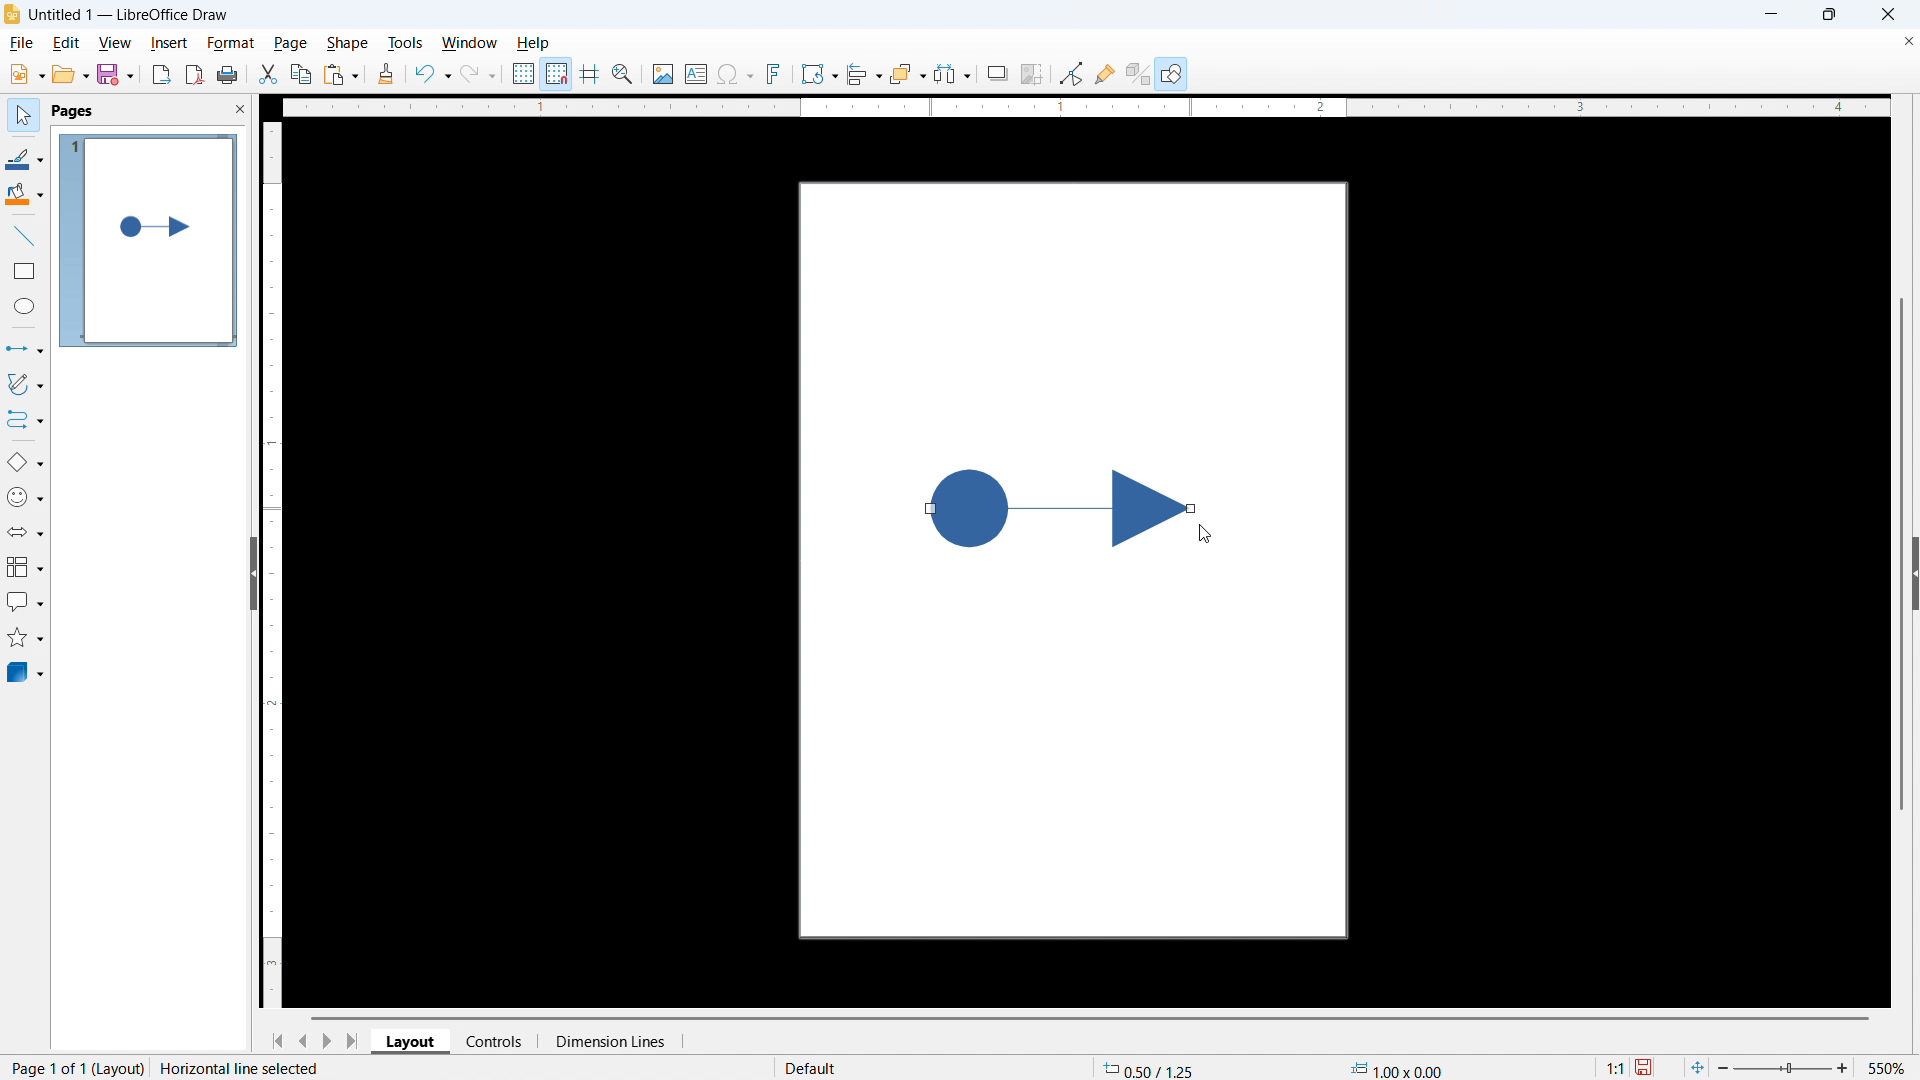  Describe the element at coordinates (1172, 73) in the screenshot. I see `Help ` at that location.